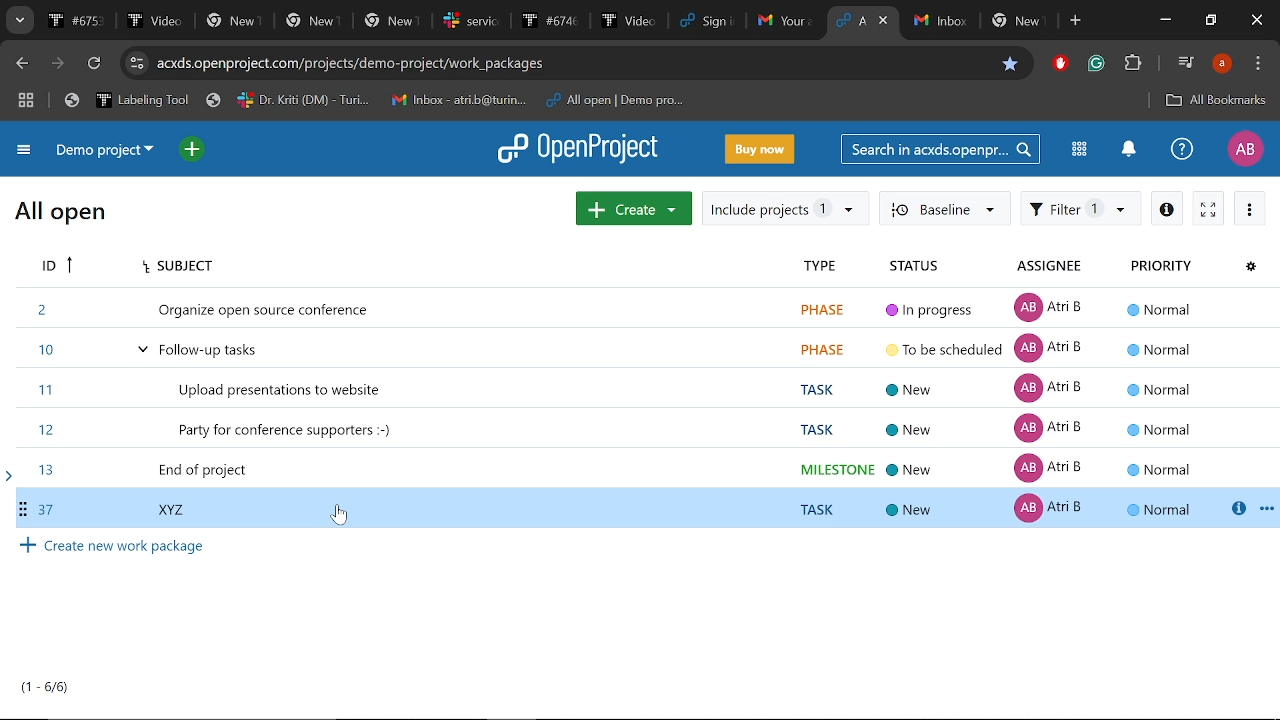 The height and width of the screenshot is (720, 1280). What do you see at coordinates (817, 268) in the screenshot?
I see `Type` at bounding box center [817, 268].